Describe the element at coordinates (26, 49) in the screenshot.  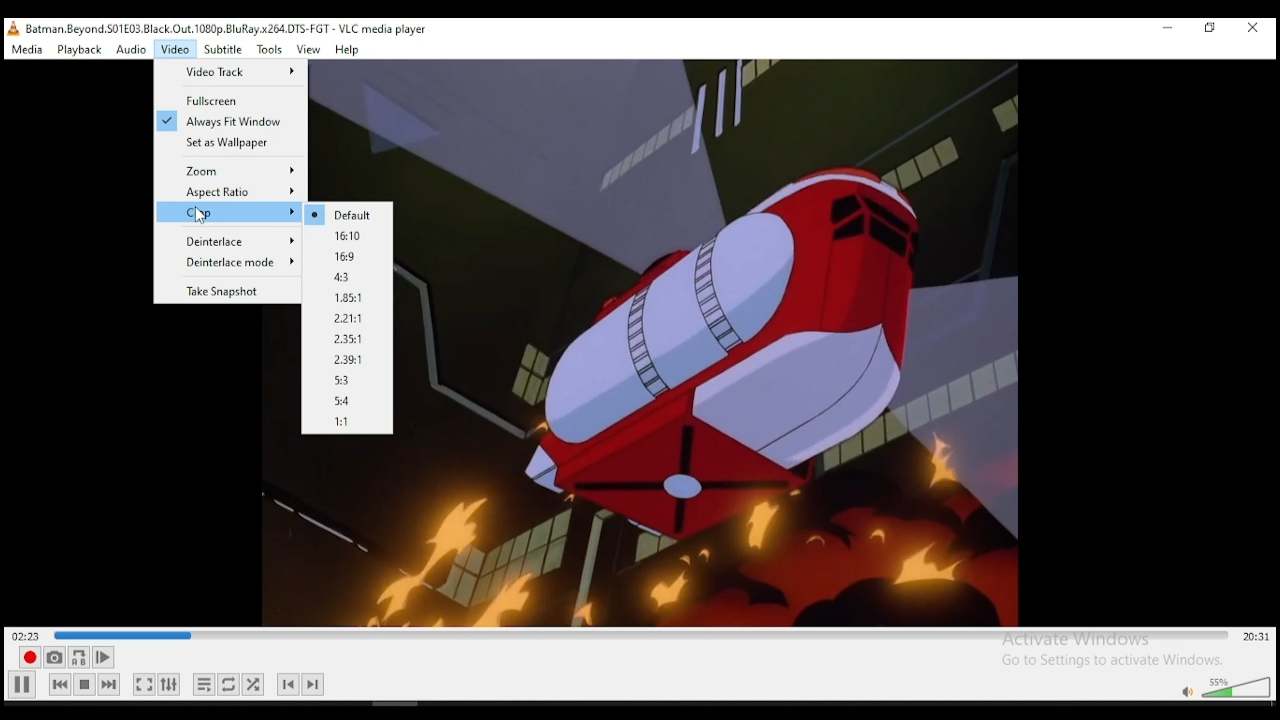
I see `media` at that location.